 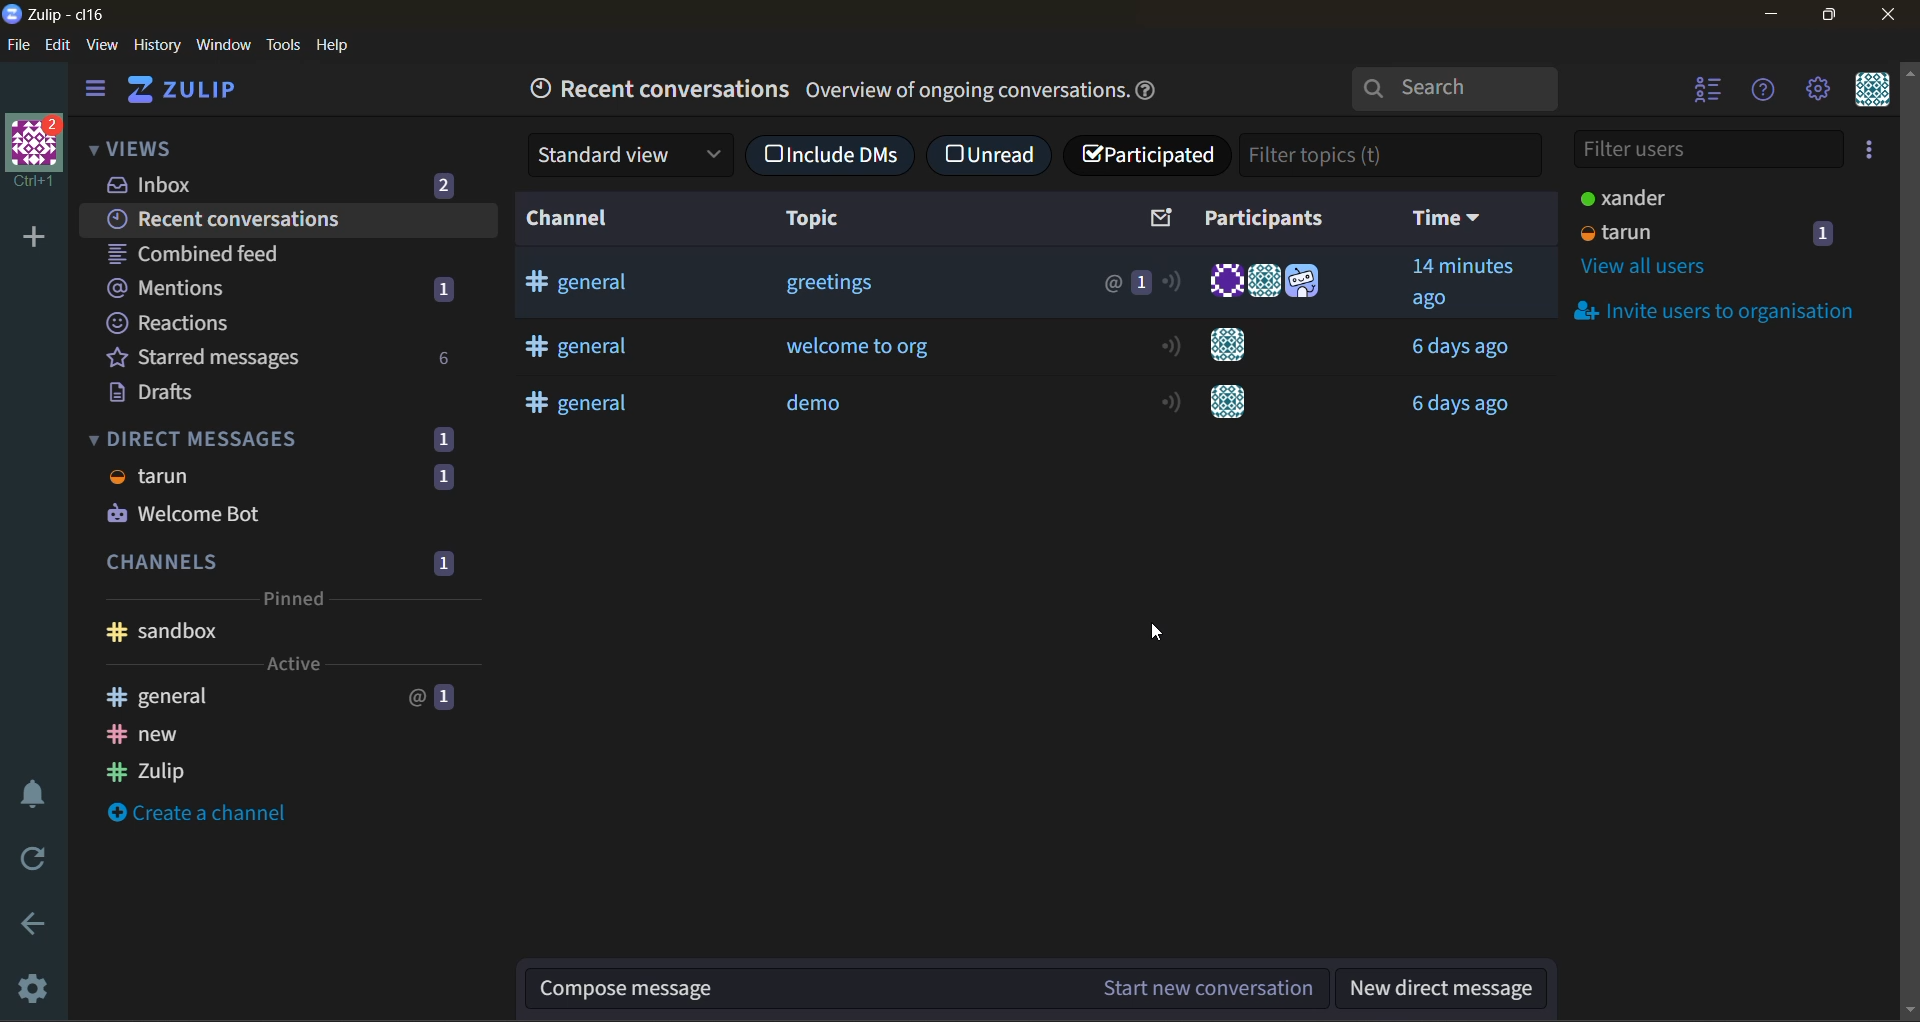 What do you see at coordinates (60, 44) in the screenshot?
I see `edit` at bounding box center [60, 44].